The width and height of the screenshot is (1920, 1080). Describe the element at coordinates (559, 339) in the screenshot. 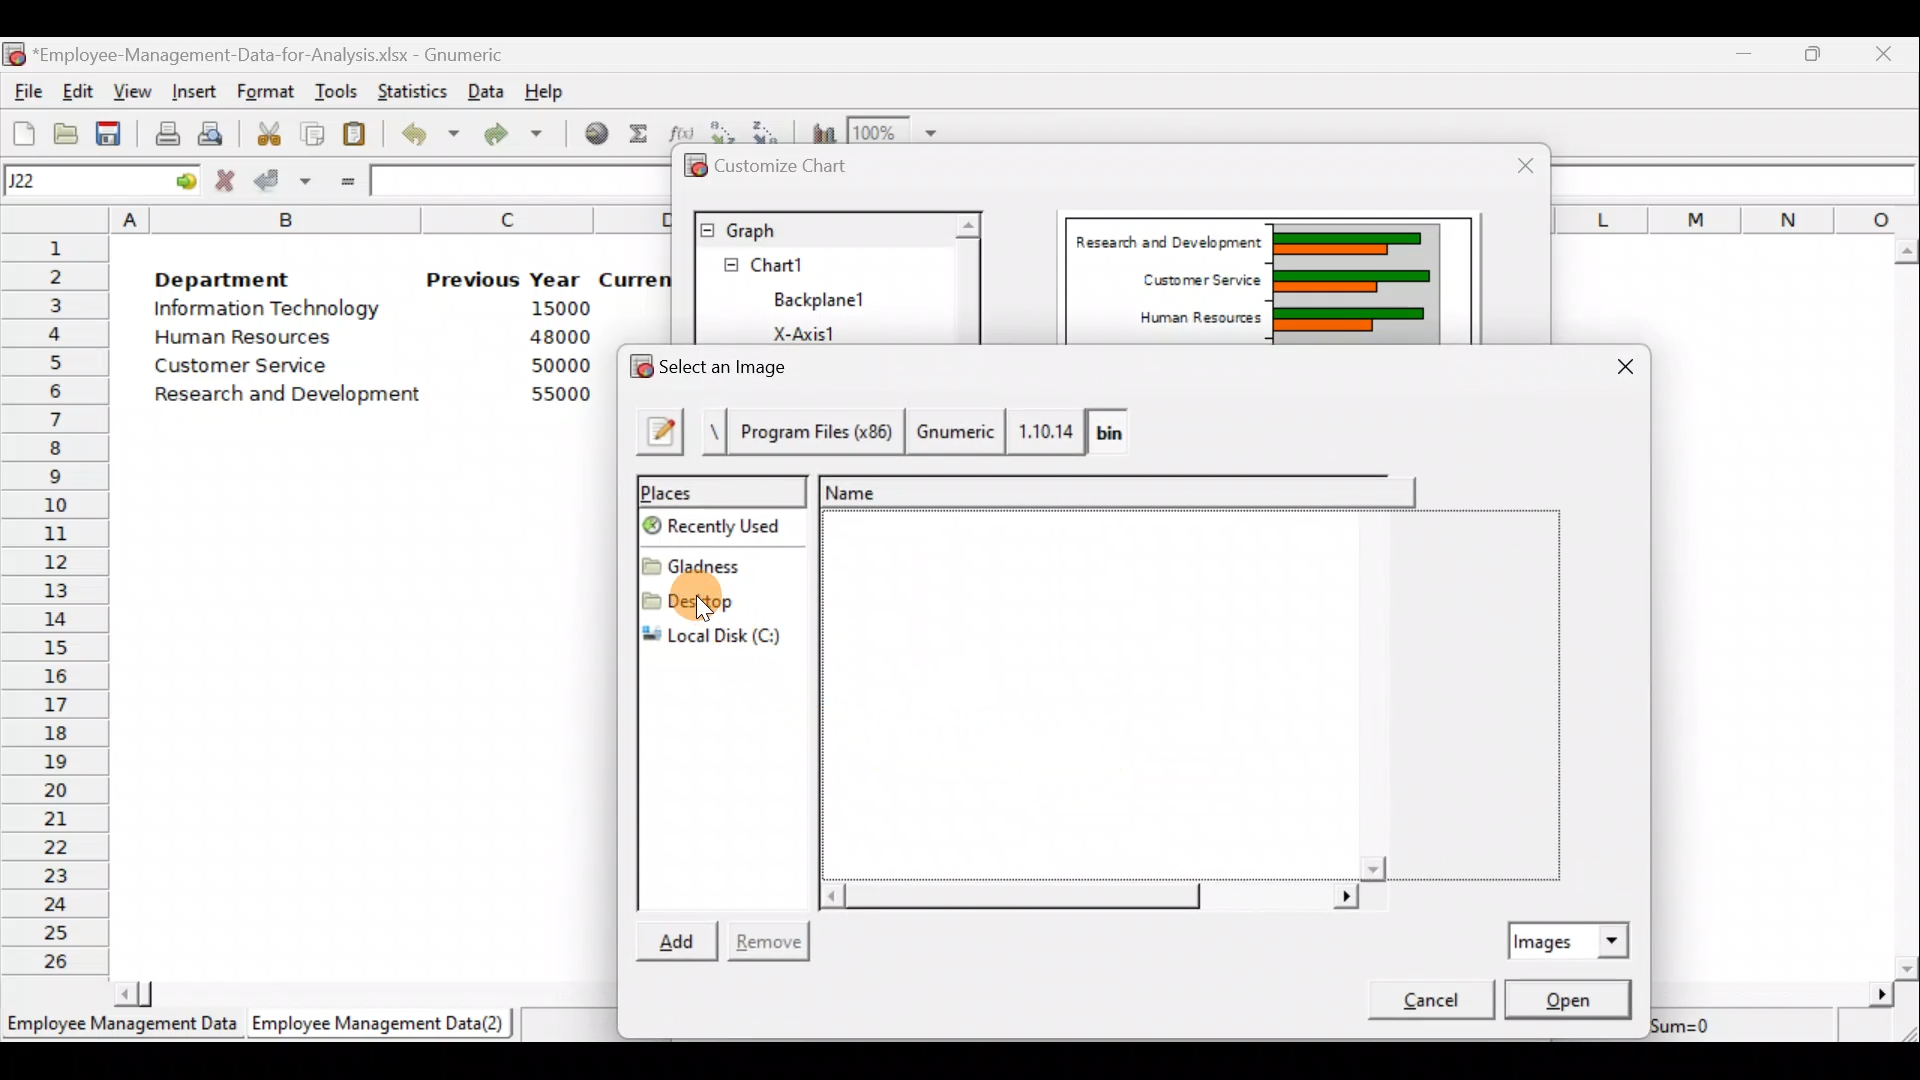

I see `48000` at that location.